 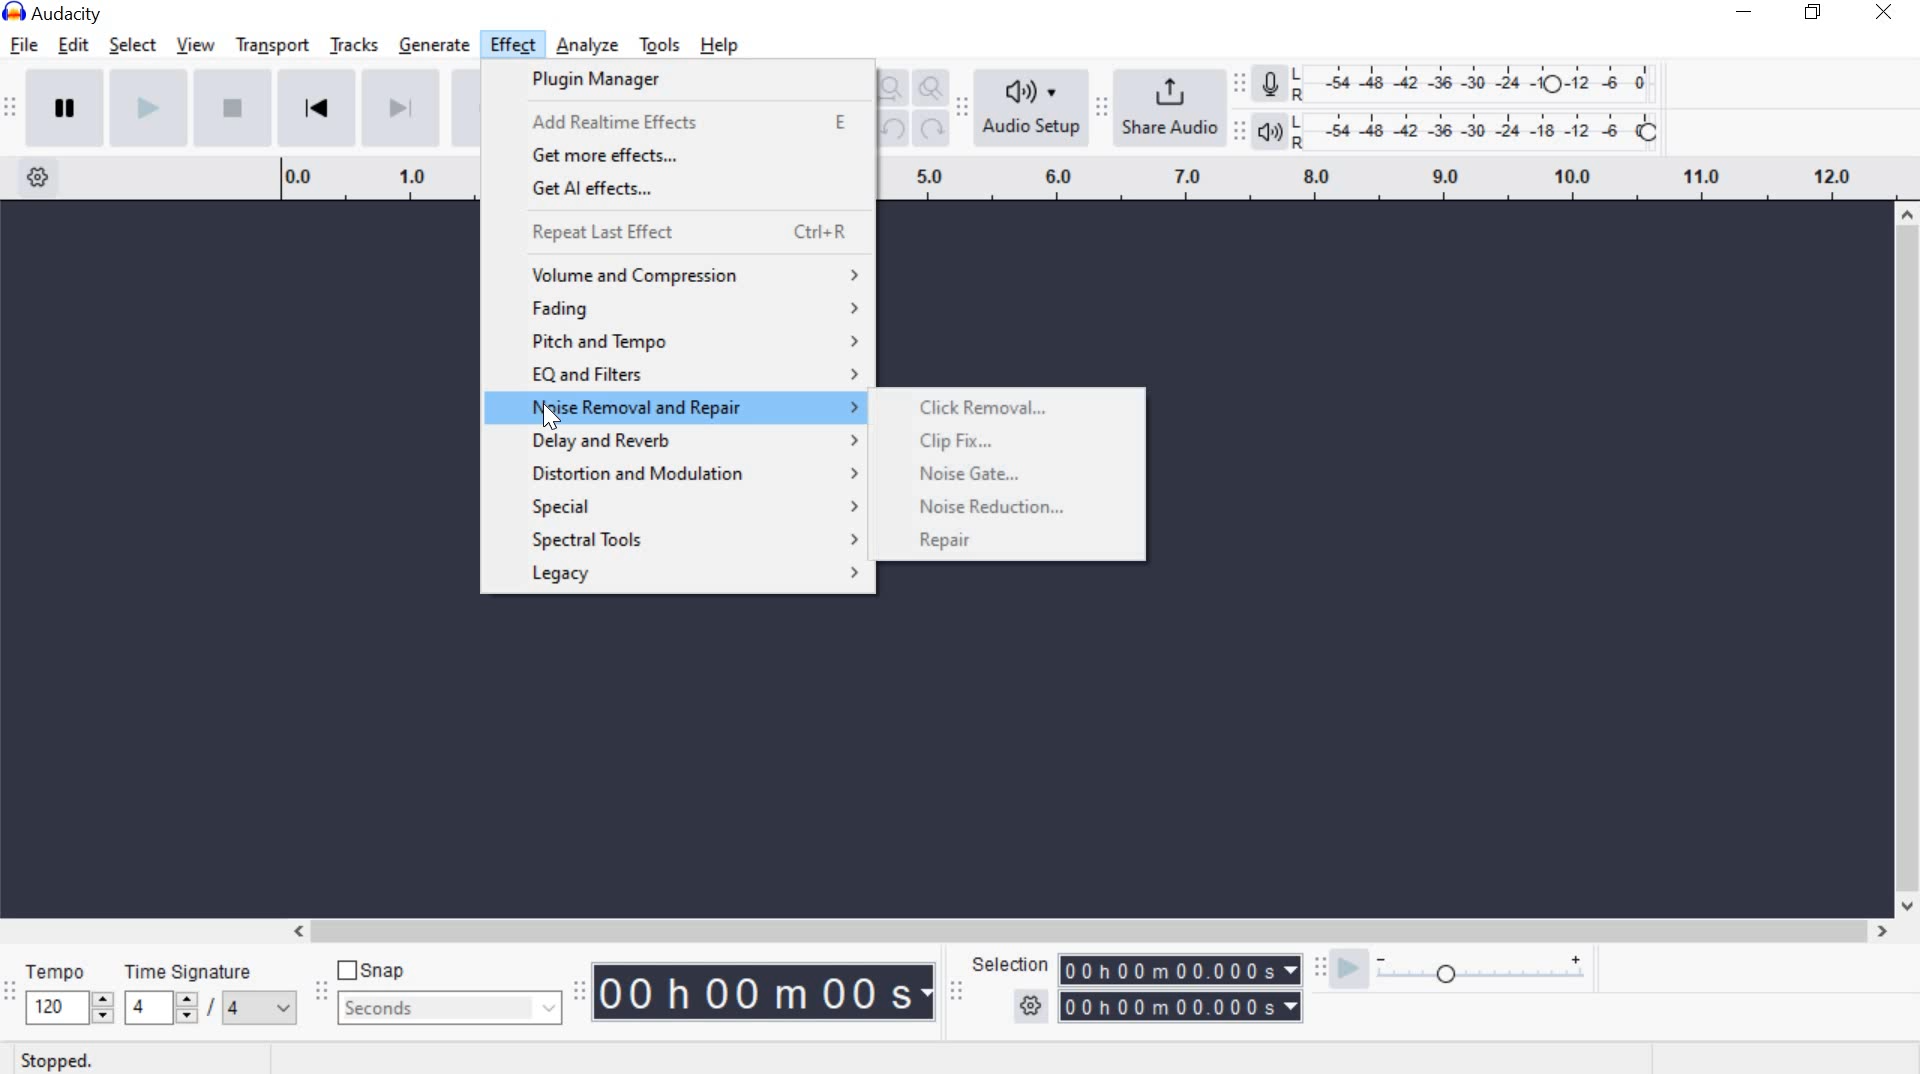 I want to click on delay and reverb, so click(x=688, y=442).